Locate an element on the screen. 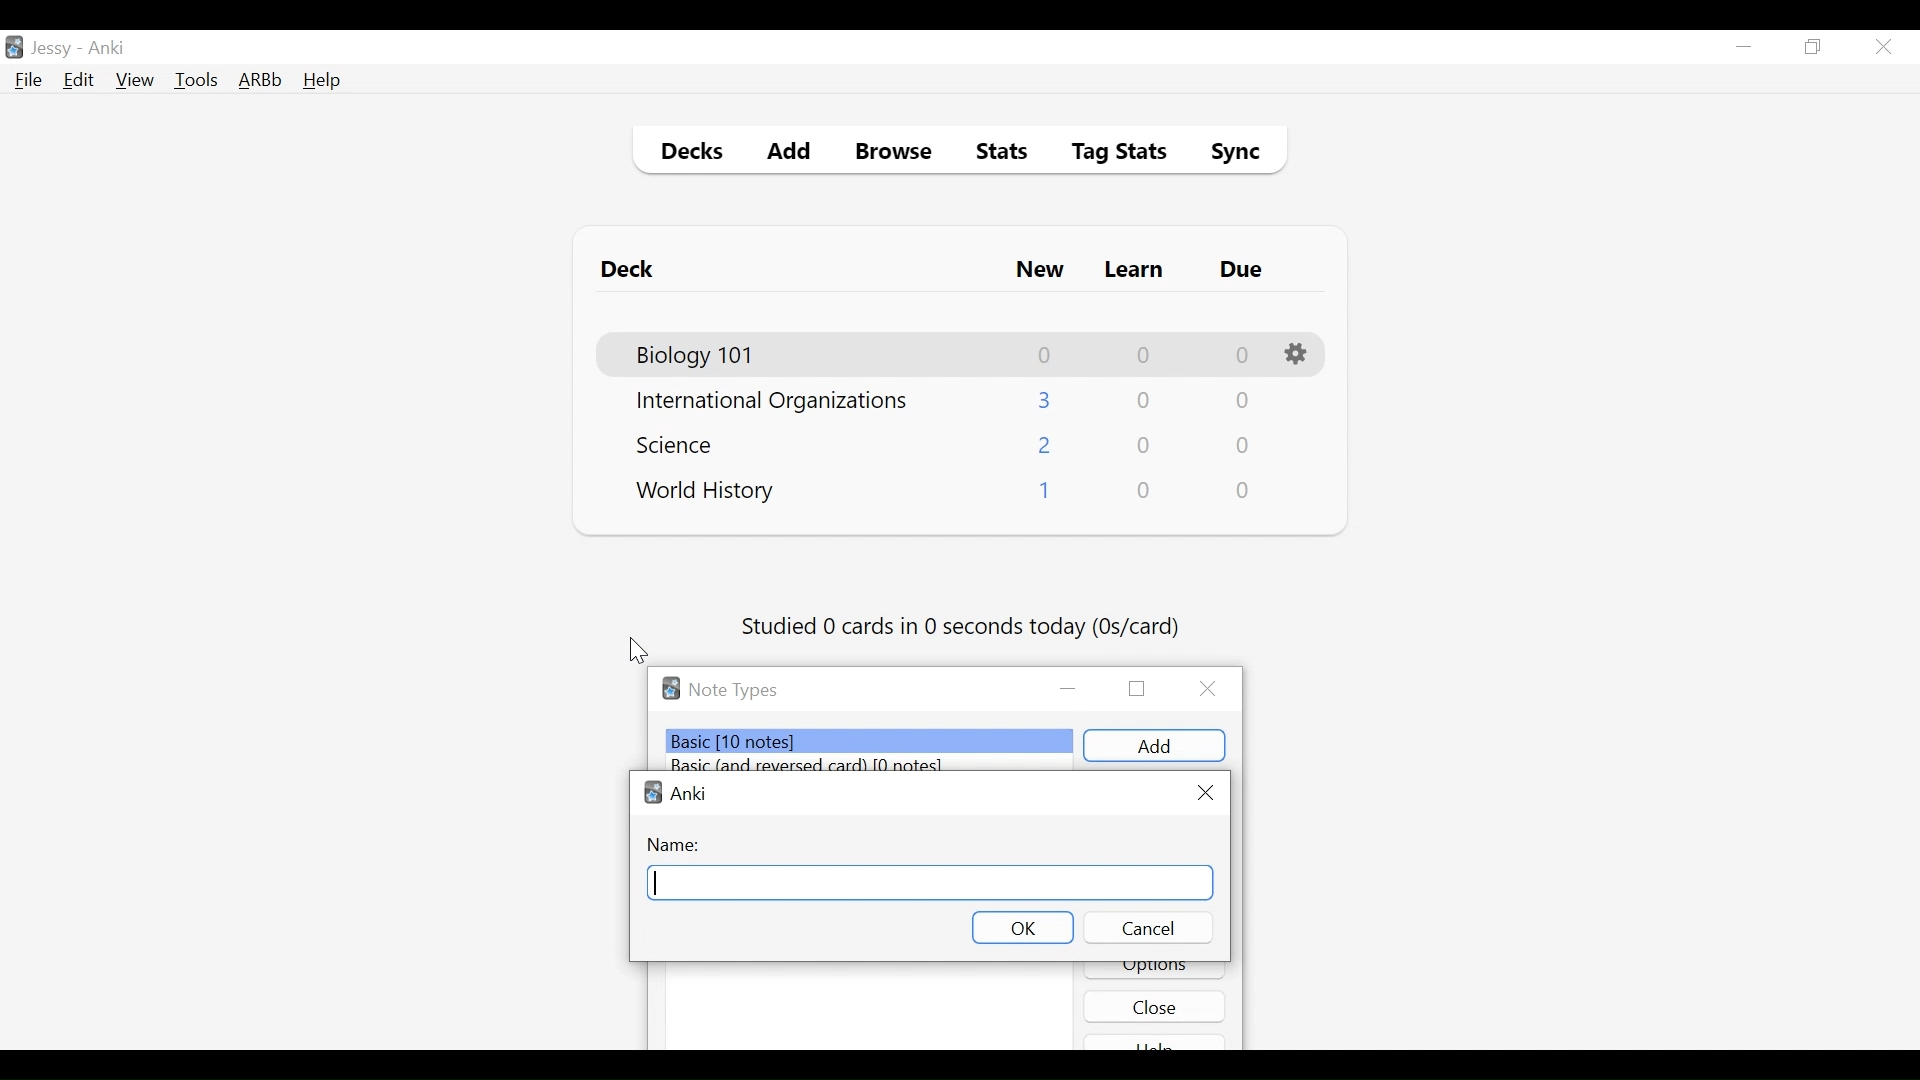 This screenshot has height=1080, width=1920. Help is located at coordinates (321, 82).